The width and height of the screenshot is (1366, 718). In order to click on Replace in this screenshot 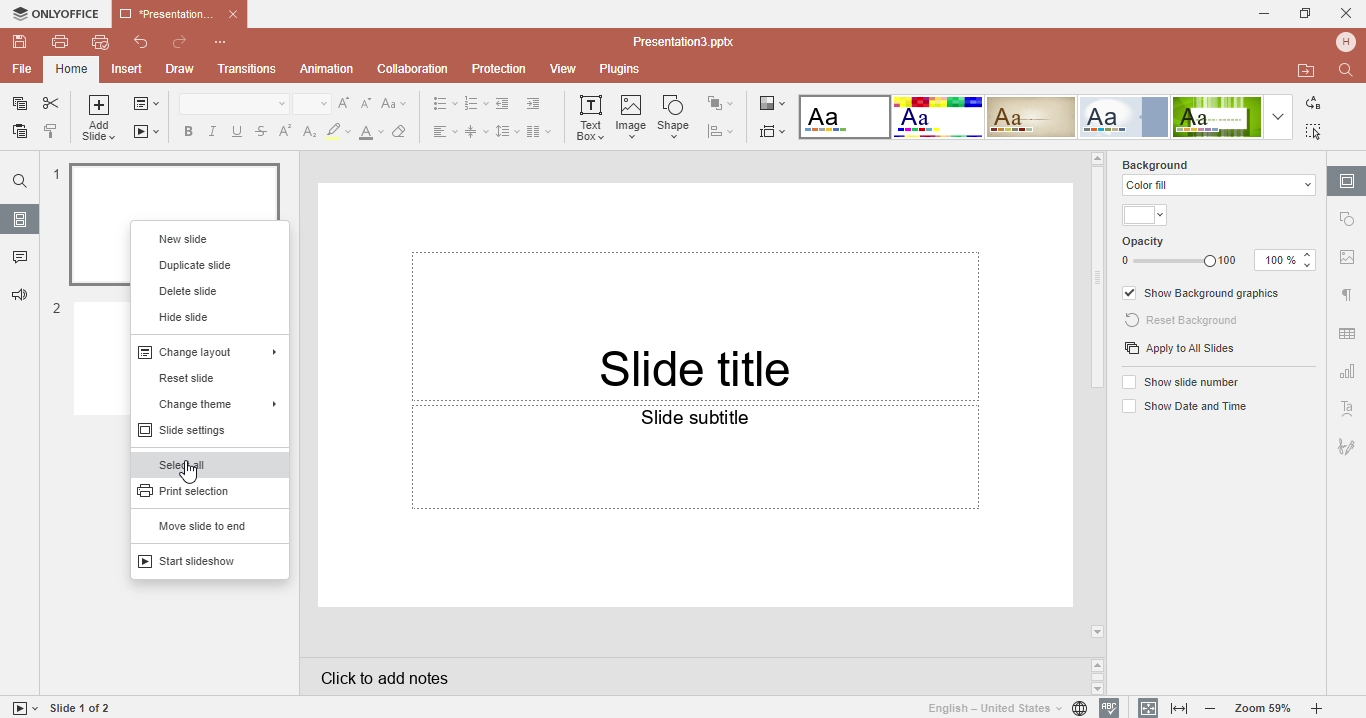, I will do `click(1312, 104)`.